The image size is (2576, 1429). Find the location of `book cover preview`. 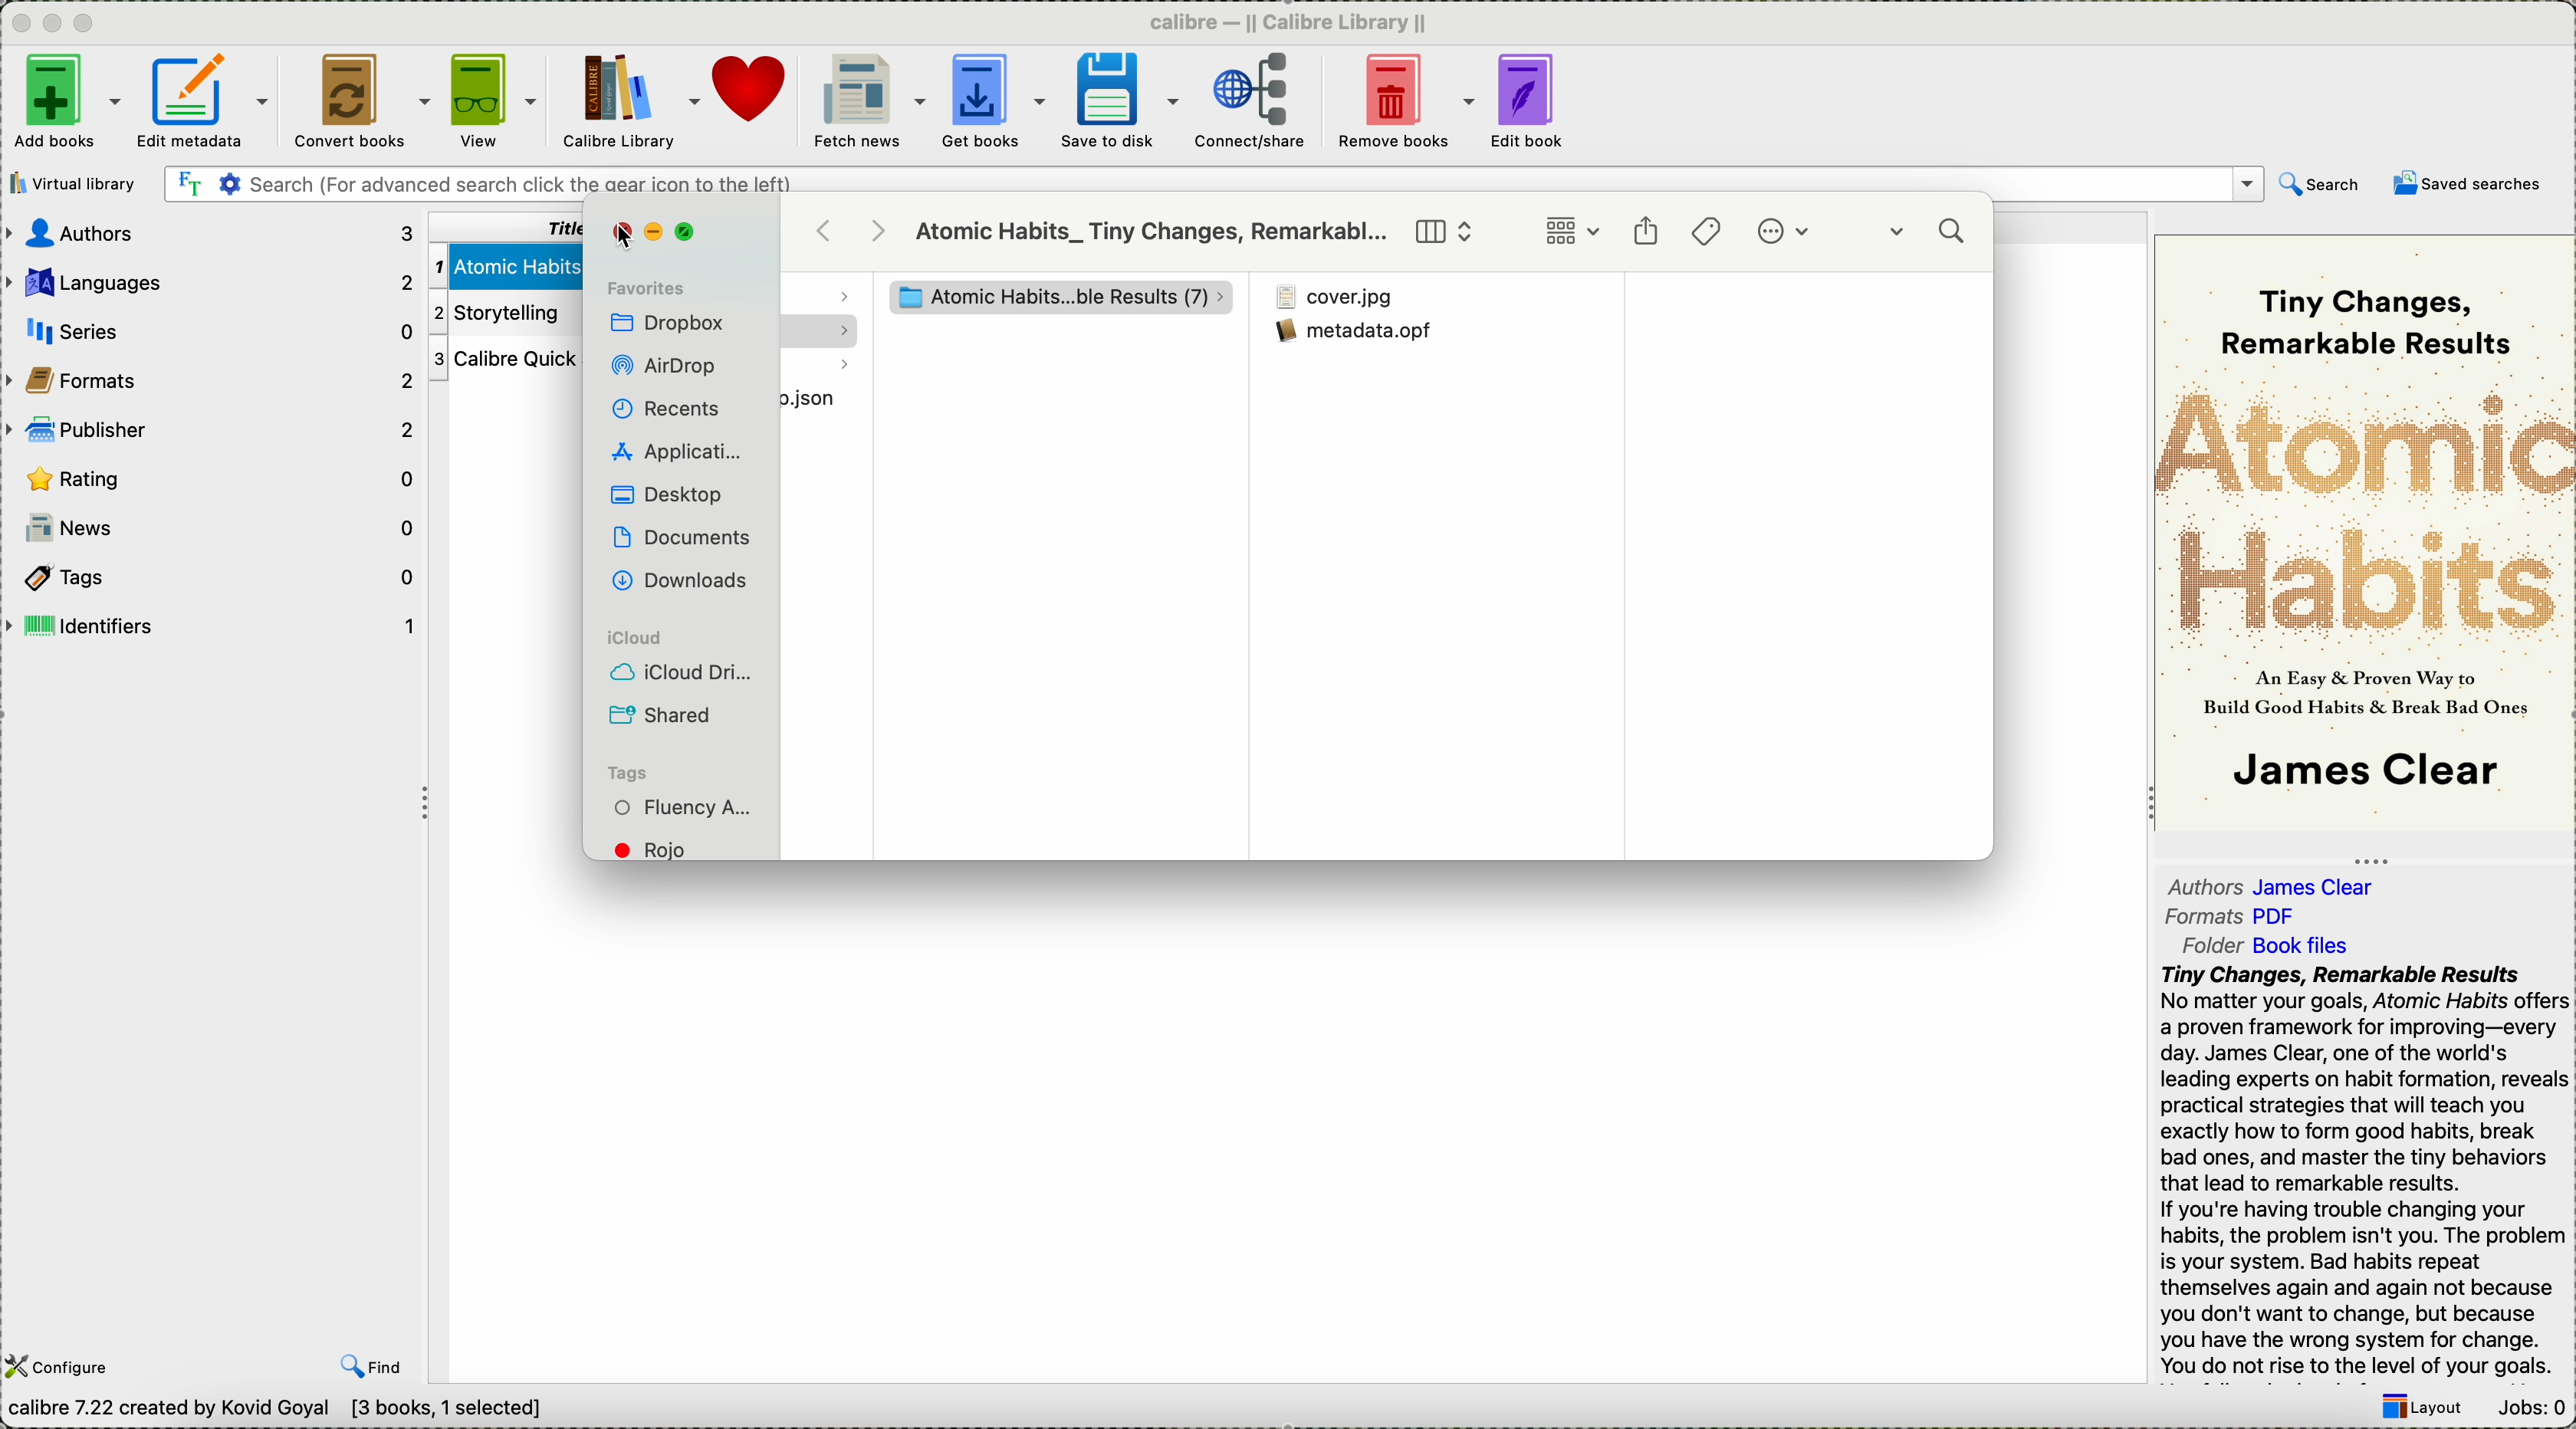

book cover preview is located at coordinates (2365, 531).